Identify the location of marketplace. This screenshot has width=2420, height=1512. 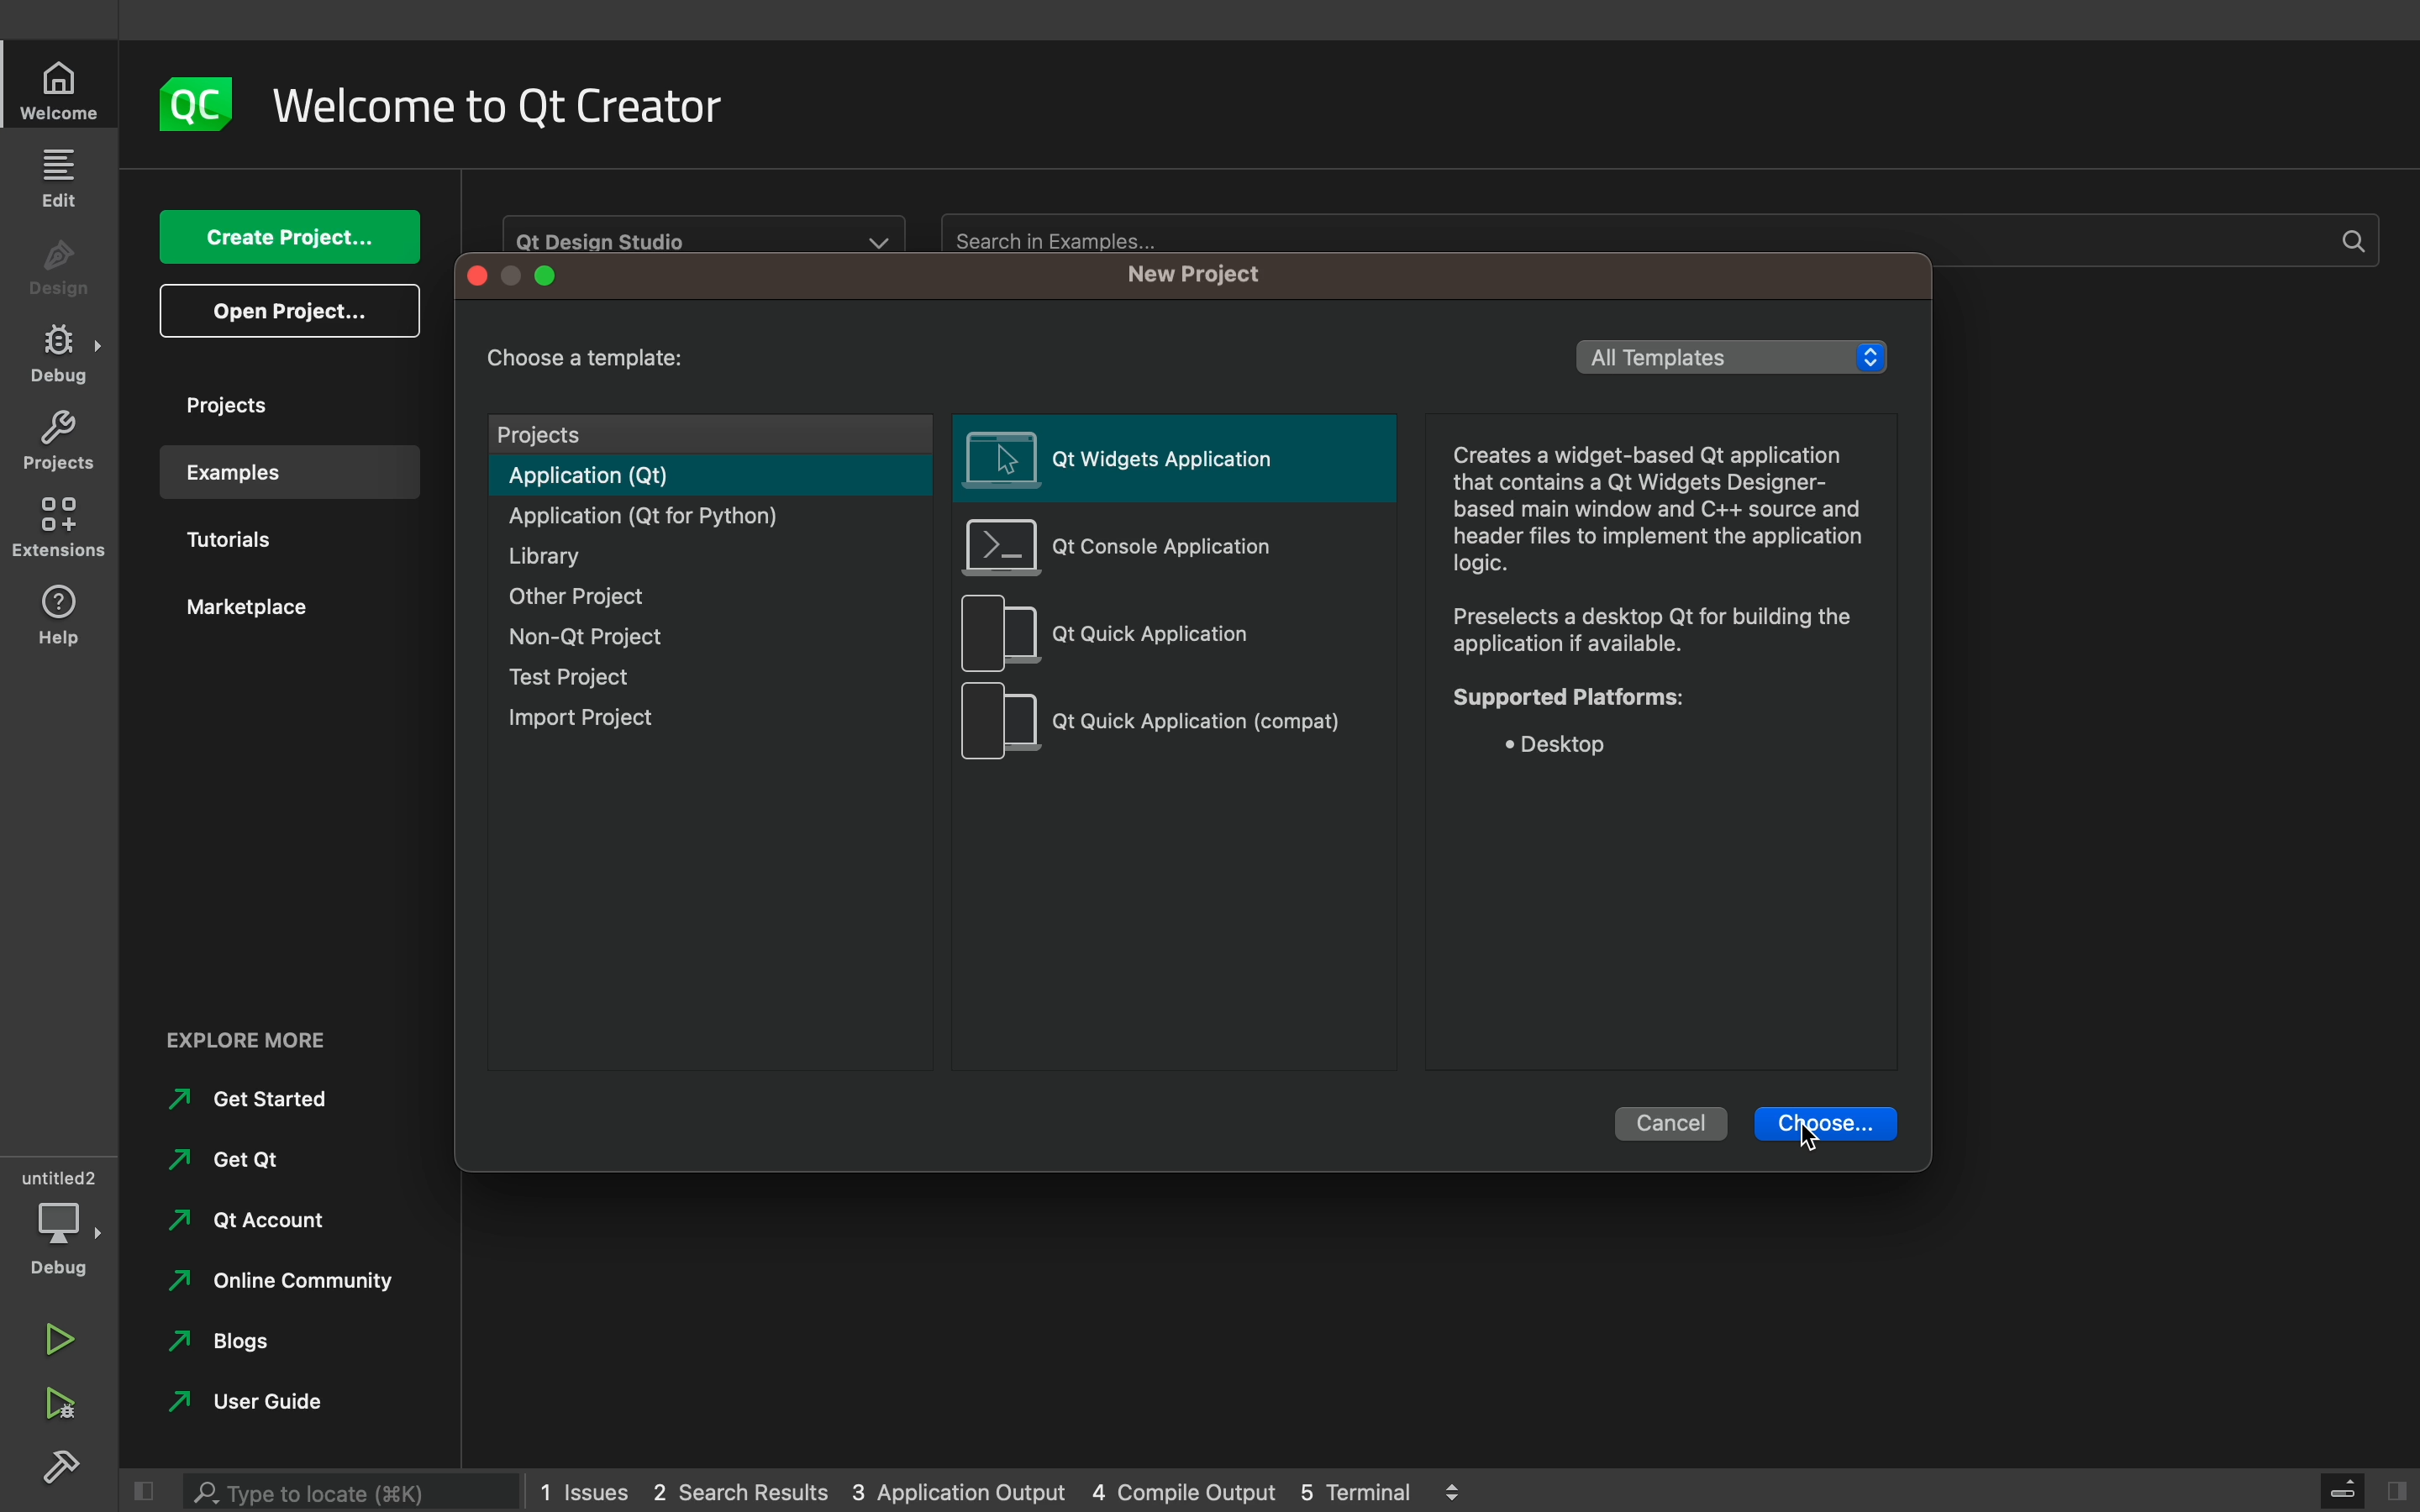
(276, 616).